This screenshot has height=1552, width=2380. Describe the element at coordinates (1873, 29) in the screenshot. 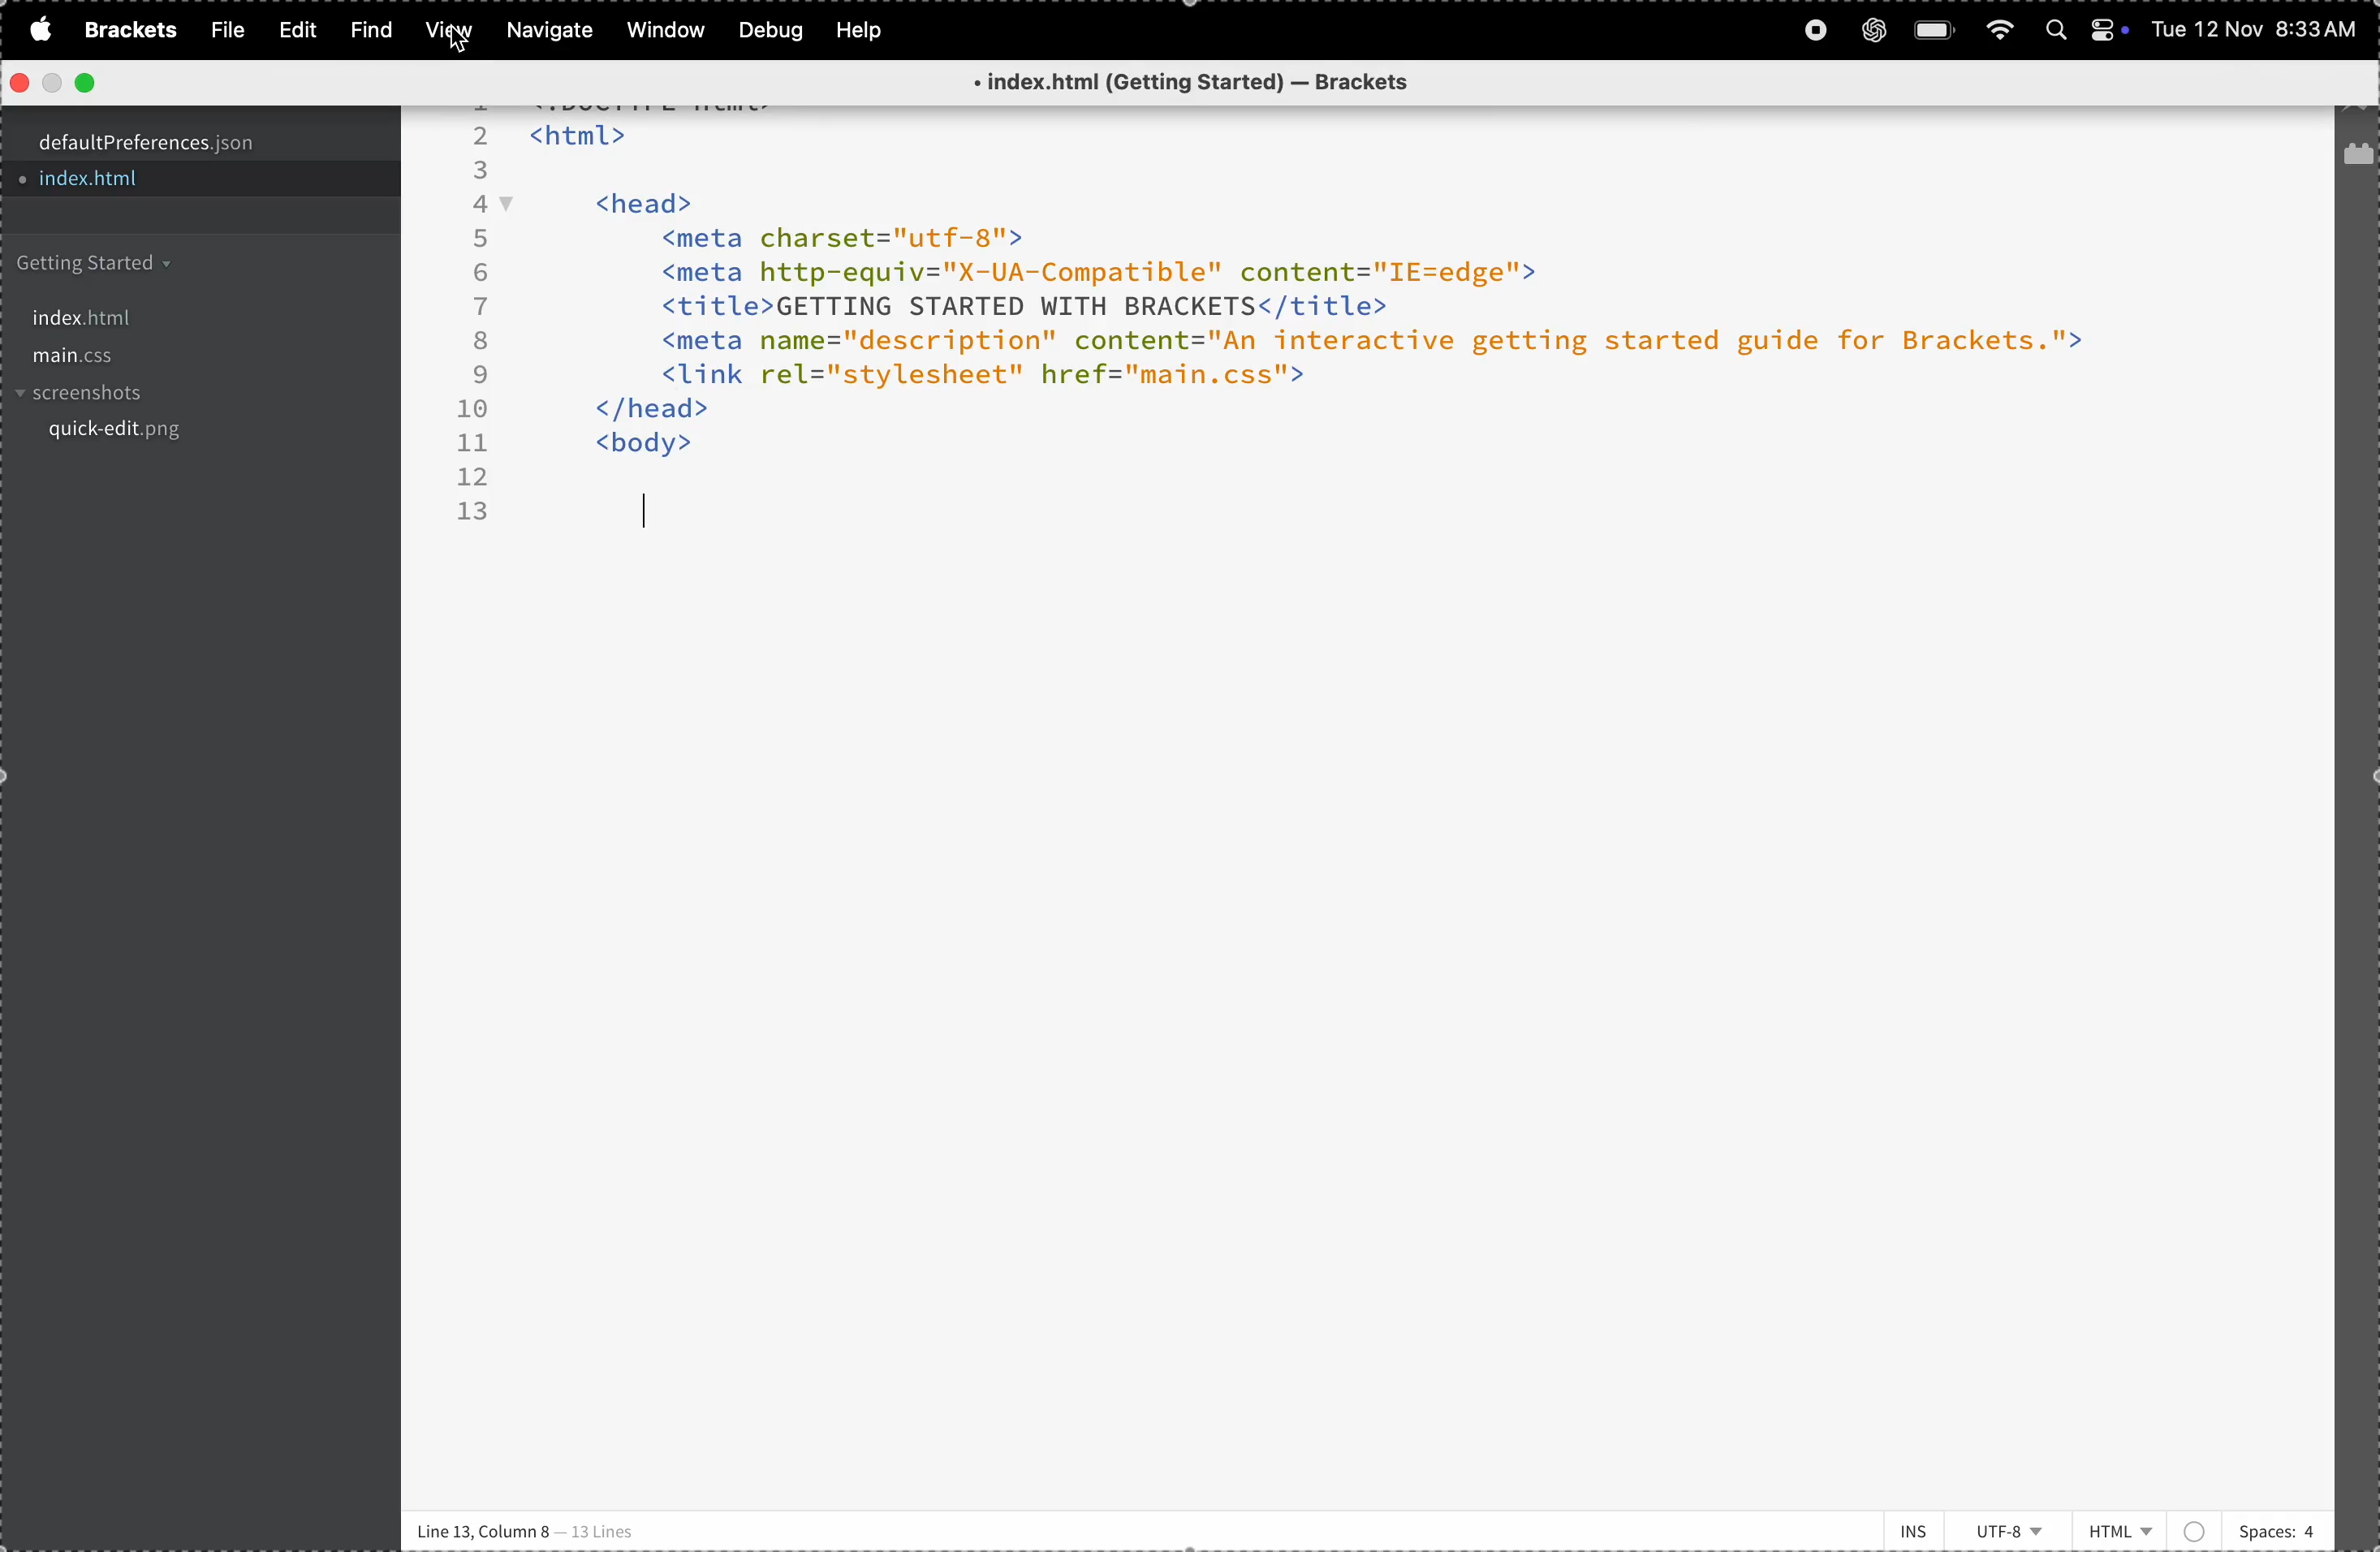

I see `chatgpt` at that location.